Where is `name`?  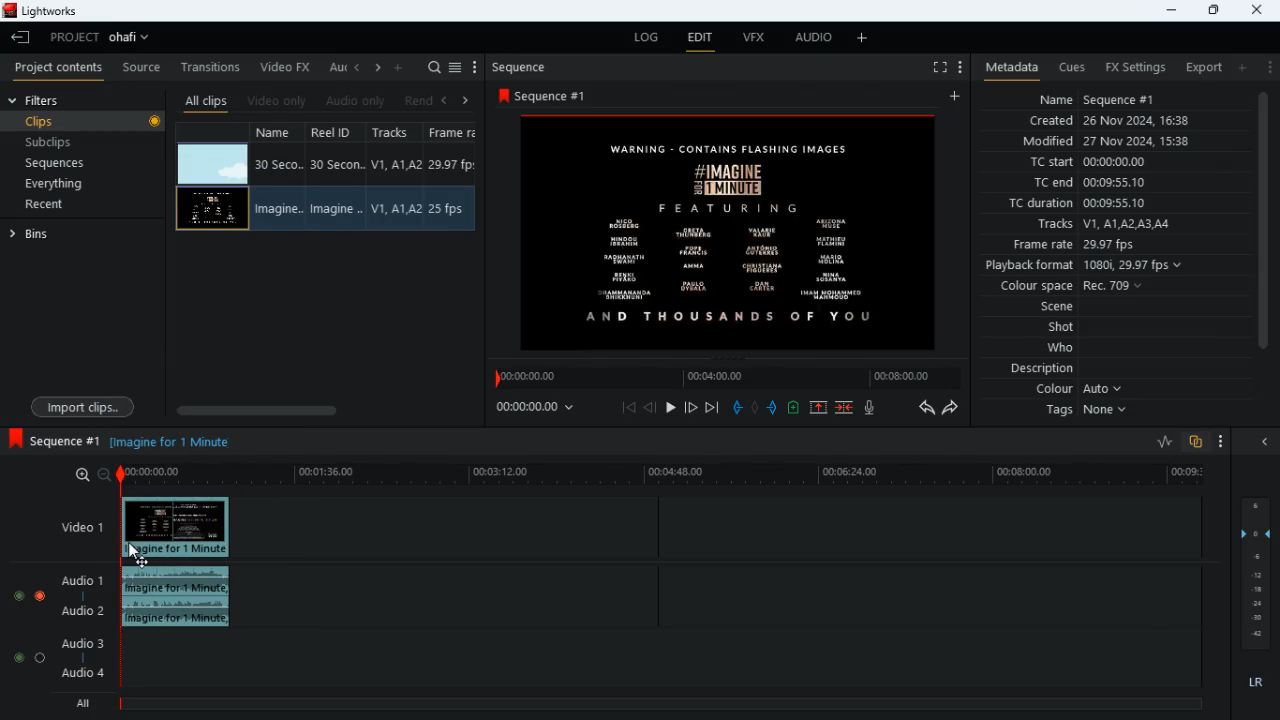 name is located at coordinates (277, 177).